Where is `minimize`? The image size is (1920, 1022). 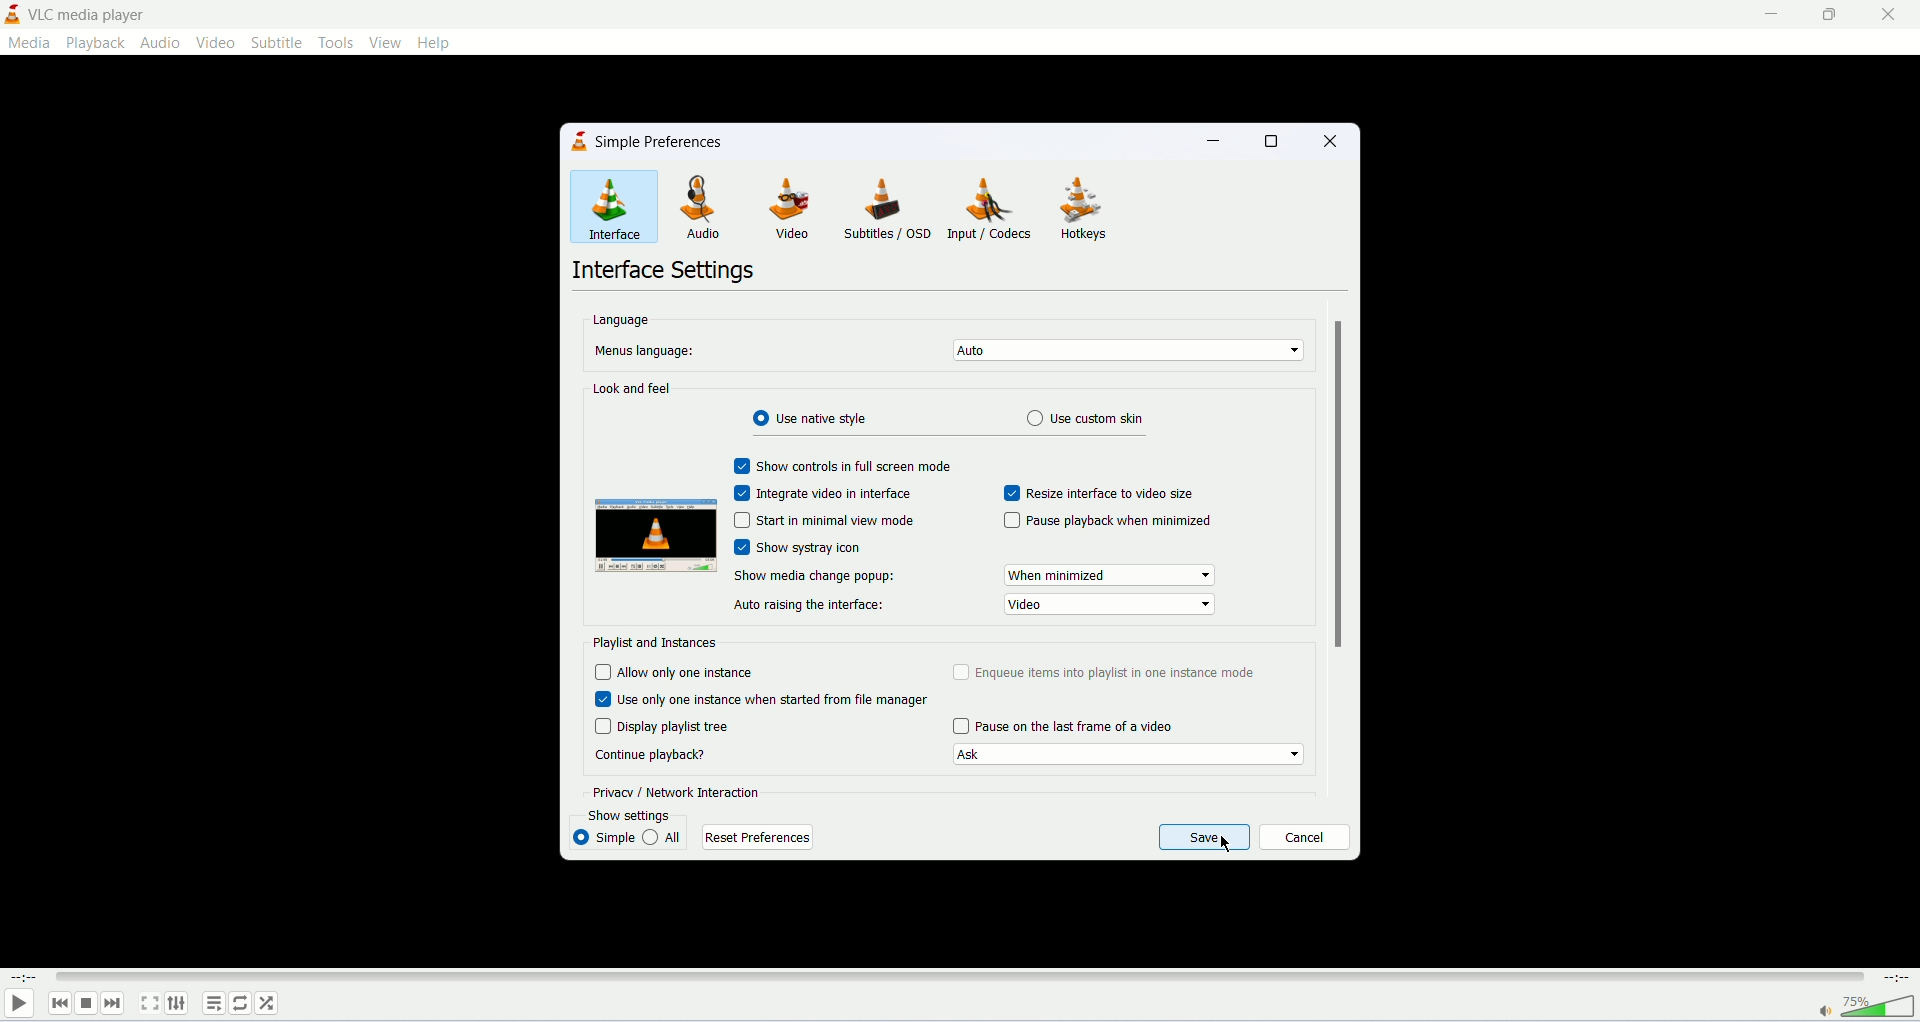 minimize is located at coordinates (1763, 19).